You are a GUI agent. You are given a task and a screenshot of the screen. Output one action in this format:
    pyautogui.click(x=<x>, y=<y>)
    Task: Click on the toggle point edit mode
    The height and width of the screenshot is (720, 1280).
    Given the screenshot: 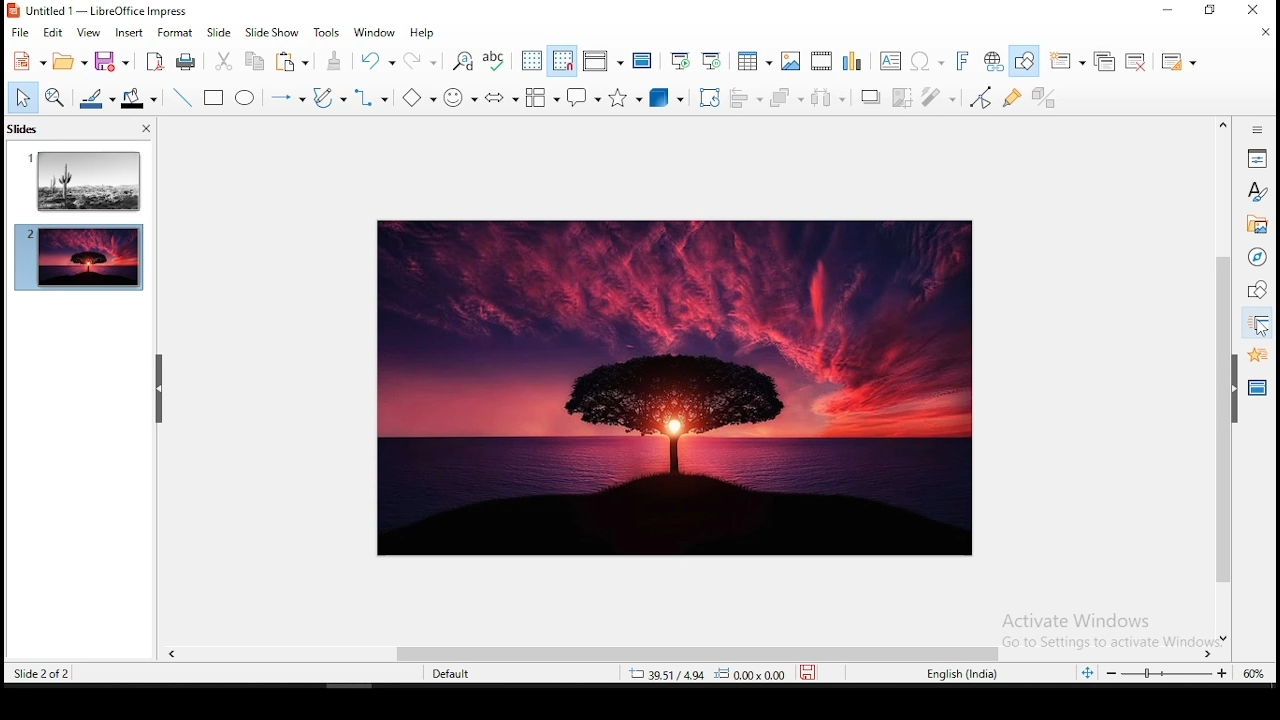 What is the action you would take?
    pyautogui.click(x=979, y=97)
    